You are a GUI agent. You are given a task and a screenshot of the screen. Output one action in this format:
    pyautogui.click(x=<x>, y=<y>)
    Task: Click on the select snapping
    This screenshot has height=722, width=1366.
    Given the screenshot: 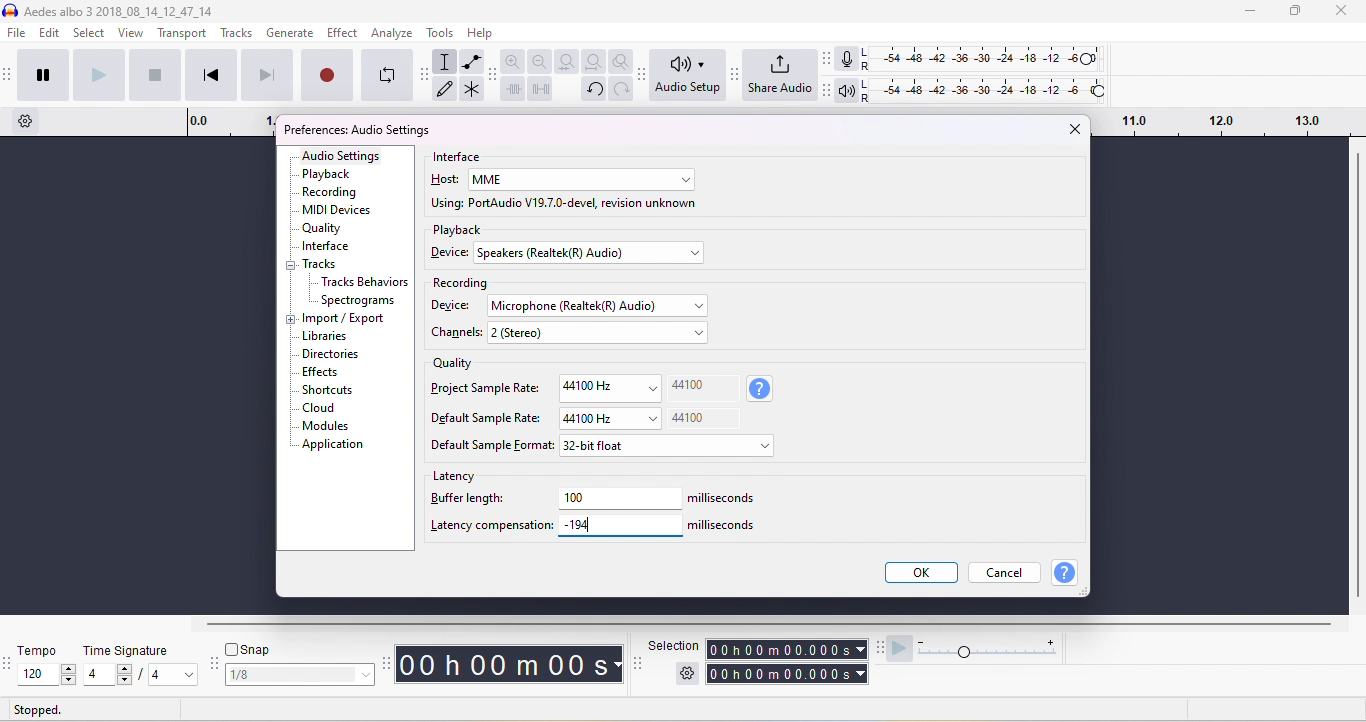 What is the action you would take?
    pyautogui.click(x=301, y=674)
    